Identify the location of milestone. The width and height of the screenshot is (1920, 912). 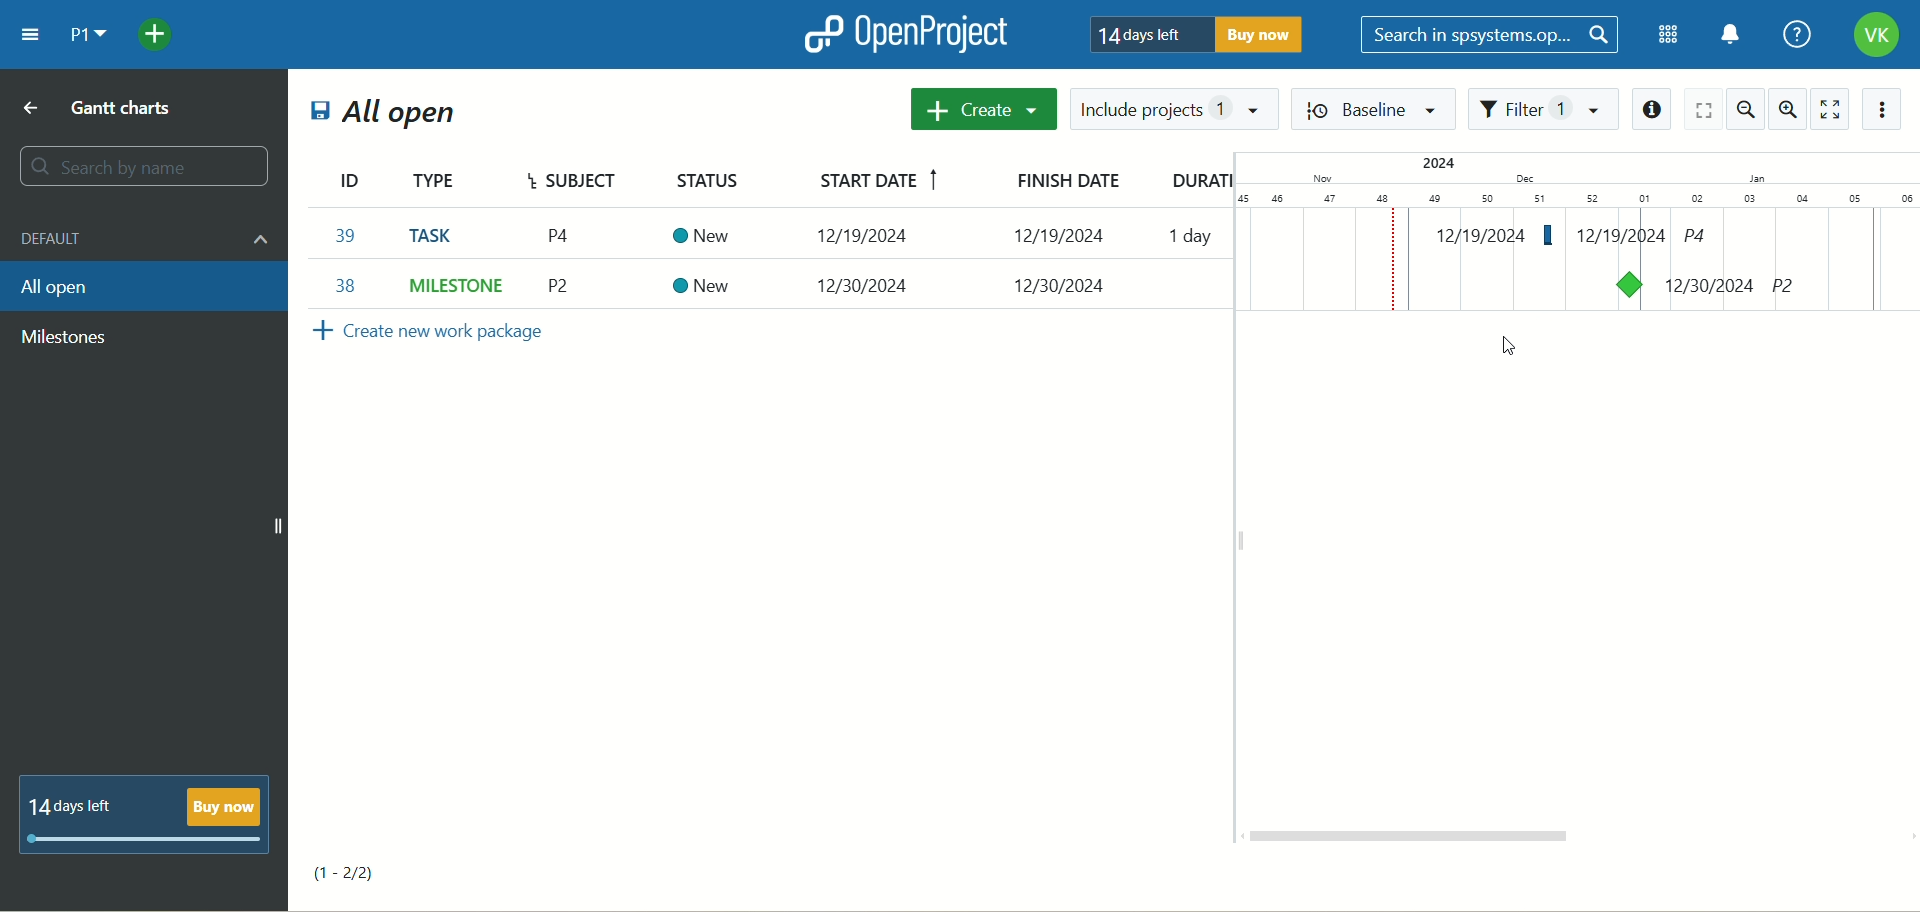
(63, 337).